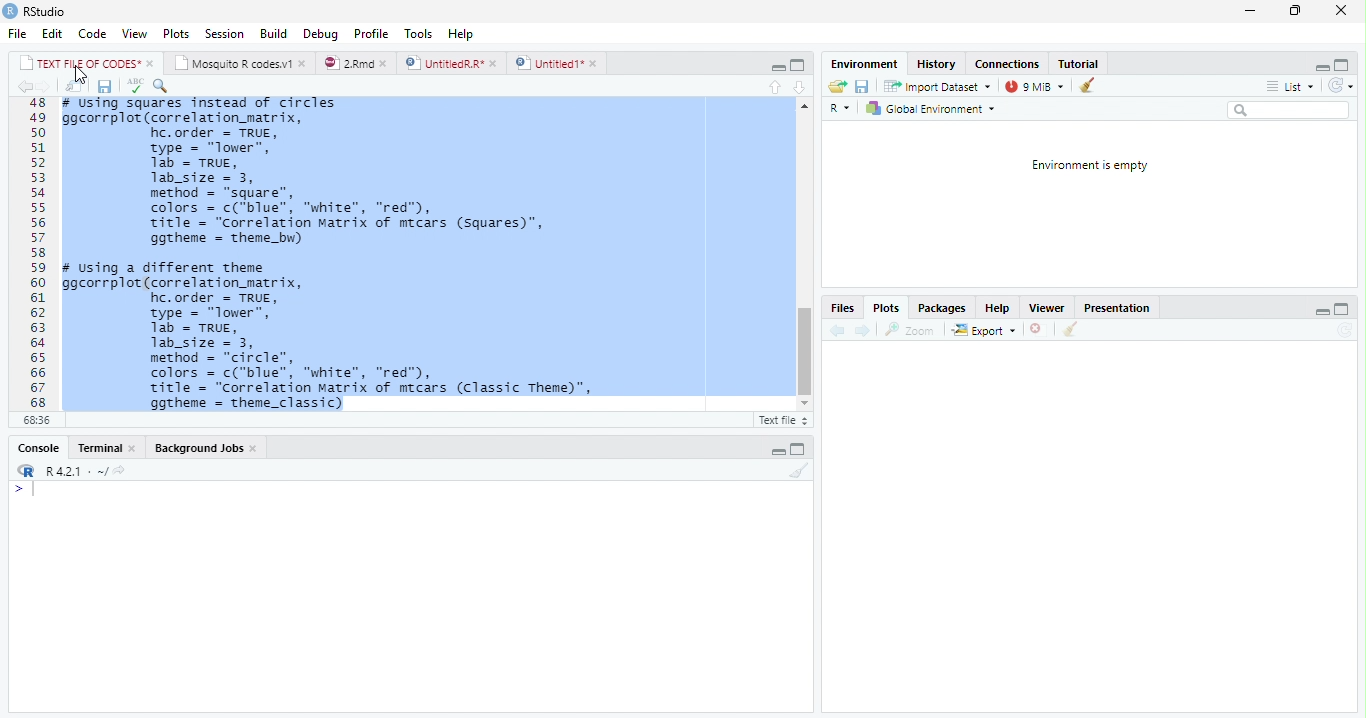 The image size is (1366, 718). What do you see at coordinates (226, 36) in the screenshot?
I see `Session` at bounding box center [226, 36].